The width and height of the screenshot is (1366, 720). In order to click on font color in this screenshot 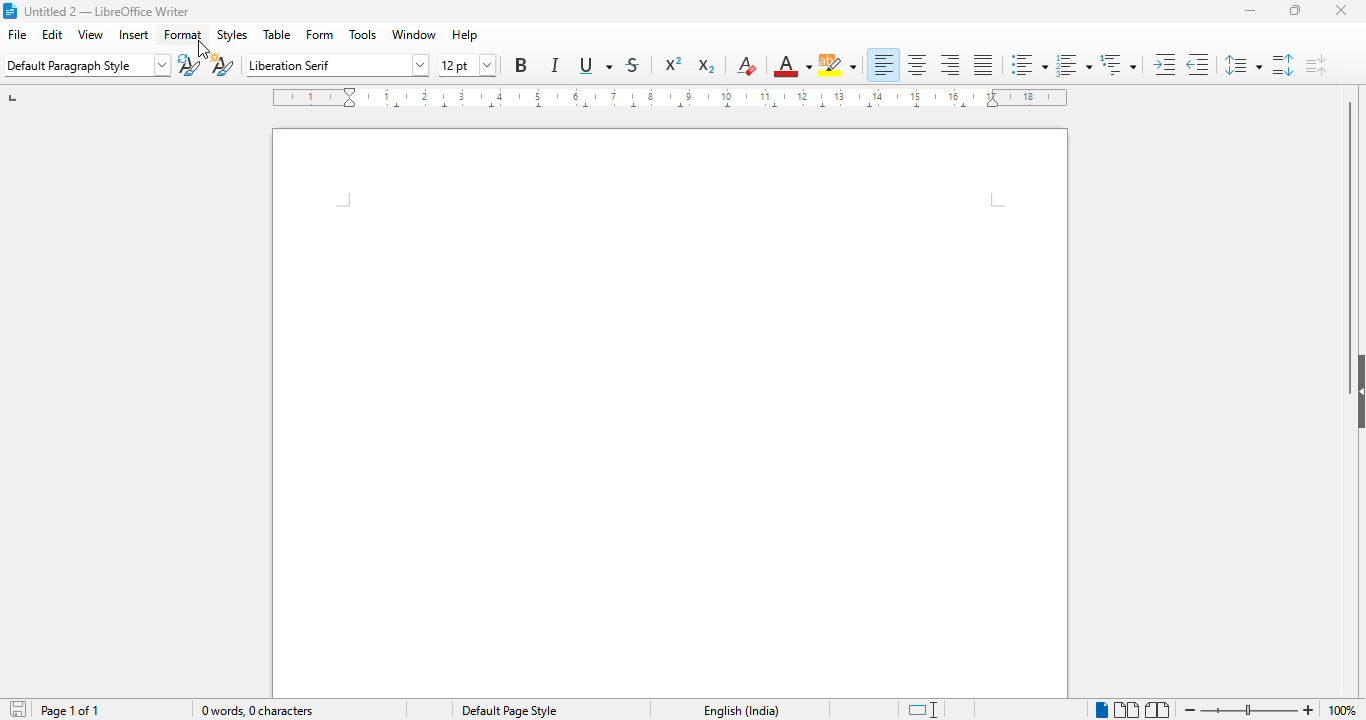, I will do `click(792, 66)`.